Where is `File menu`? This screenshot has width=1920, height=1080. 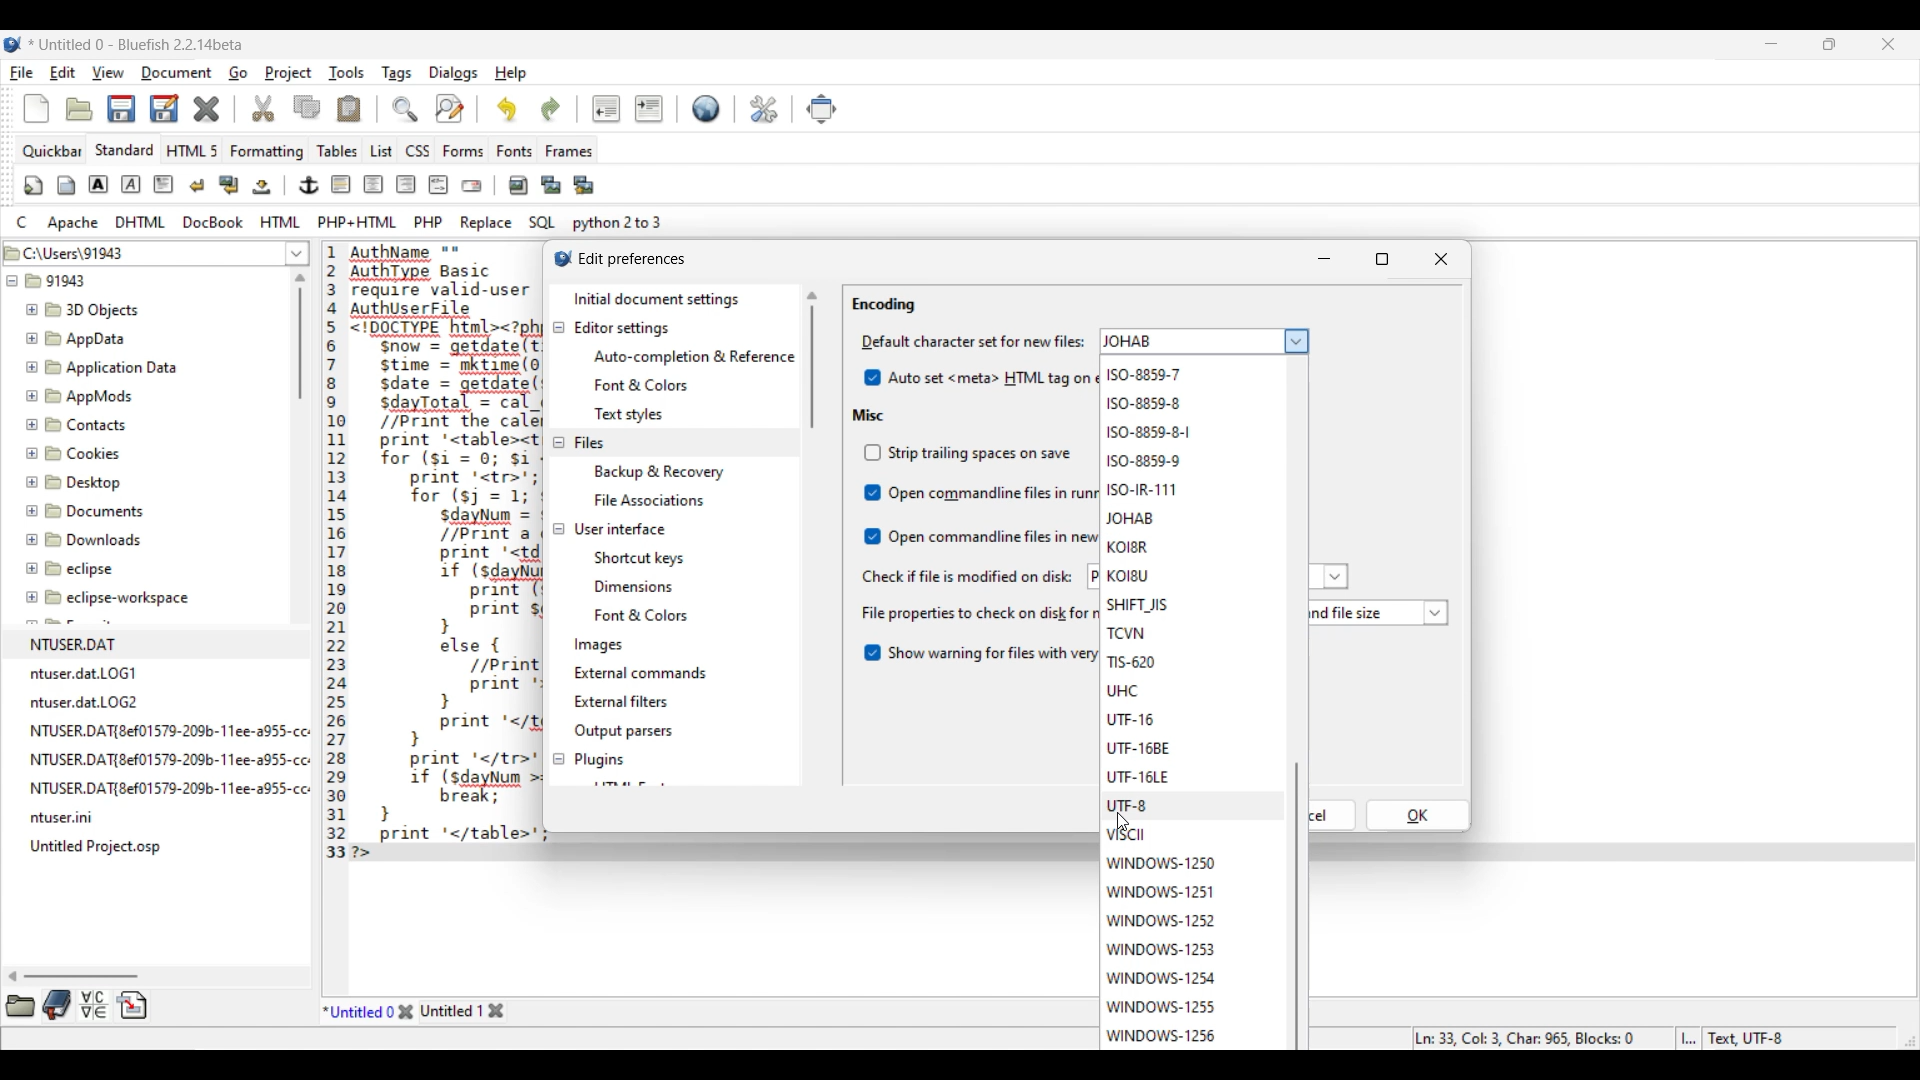 File menu is located at coordinates (22, 73).